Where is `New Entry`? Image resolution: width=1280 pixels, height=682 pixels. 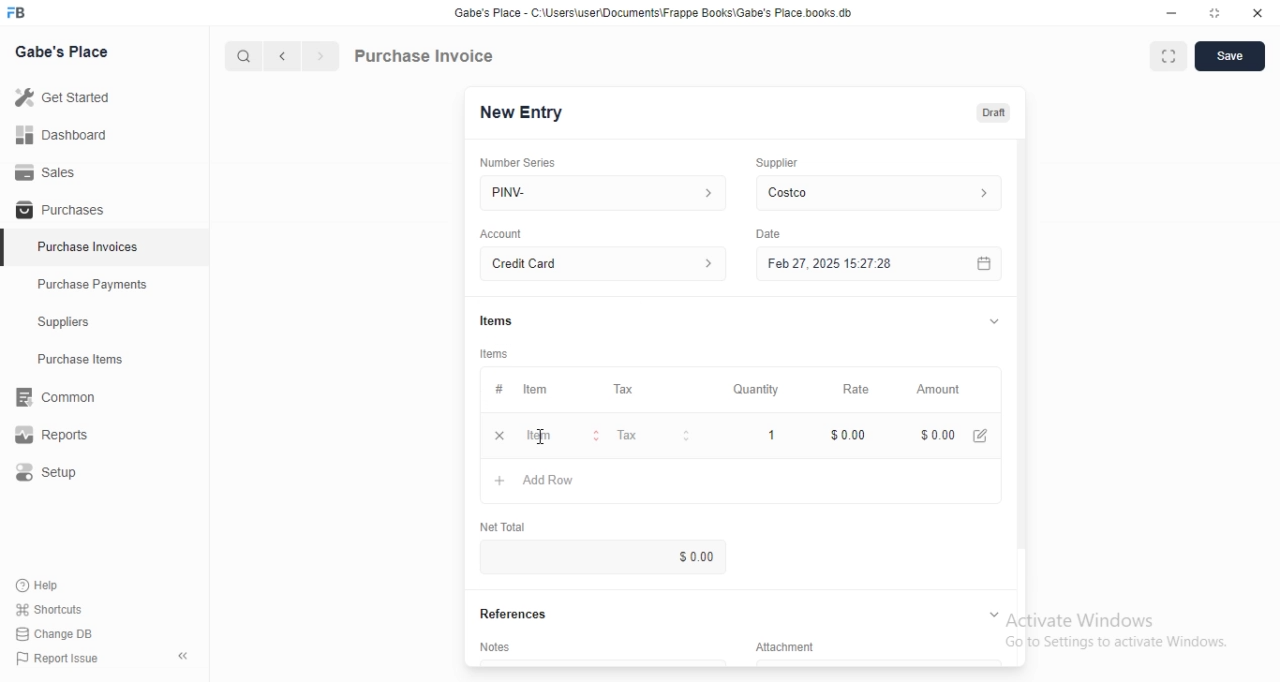
New Entry is located at coordinates (522, 113).